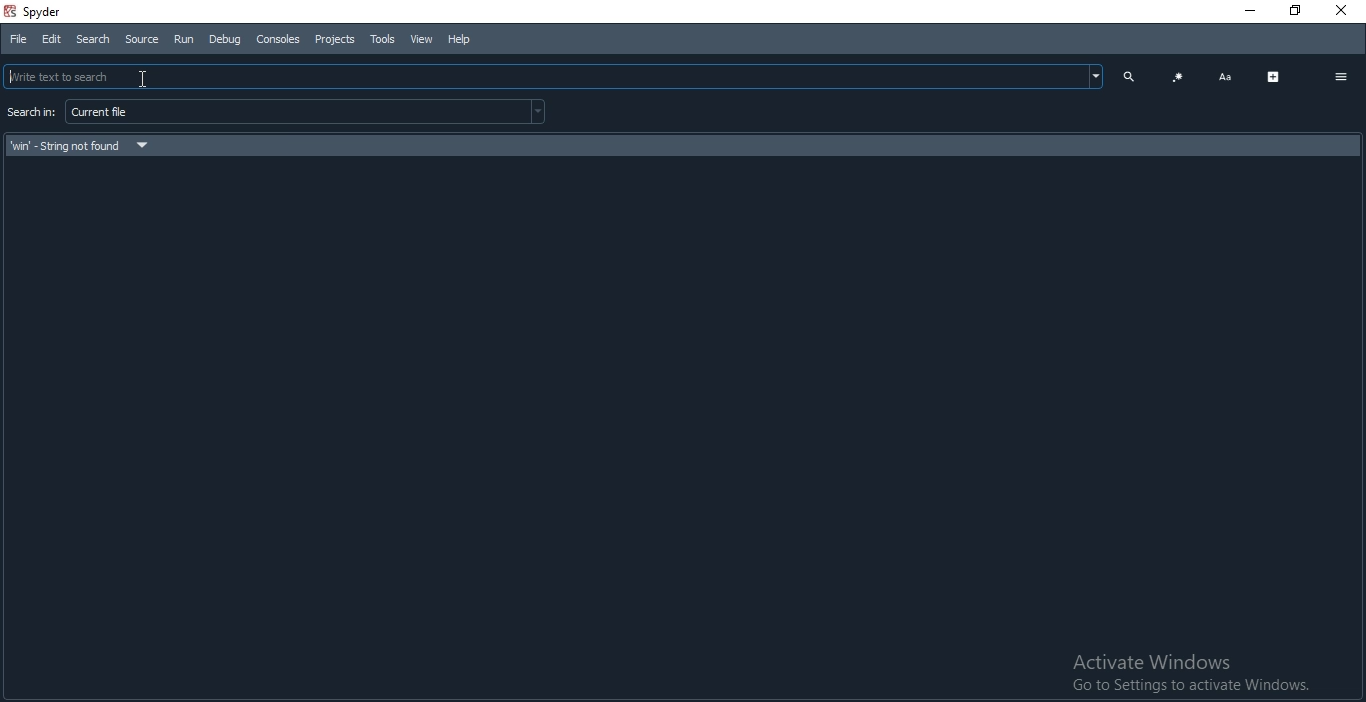 This screenshot has width=1366, height=702. I want to click on Minimise, so click(1248, 10).